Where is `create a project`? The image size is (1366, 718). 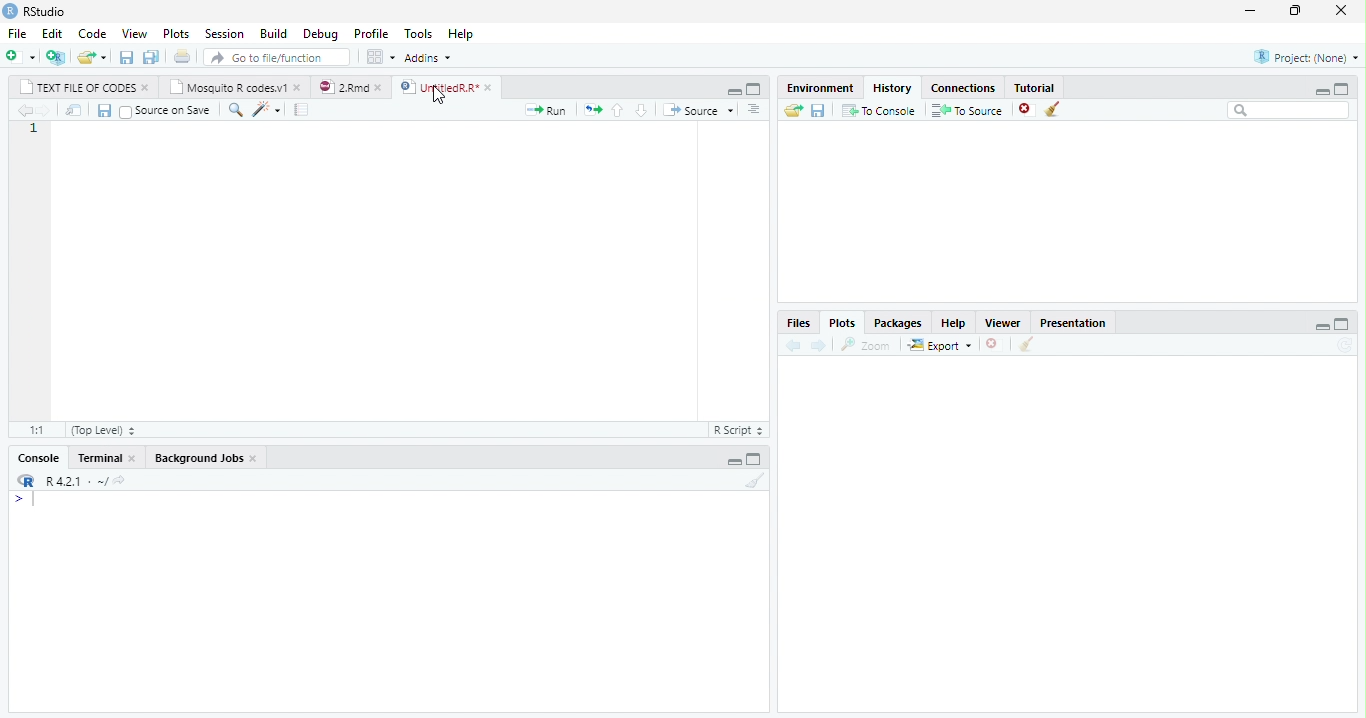
create a project is located at coordinates (54, 56).